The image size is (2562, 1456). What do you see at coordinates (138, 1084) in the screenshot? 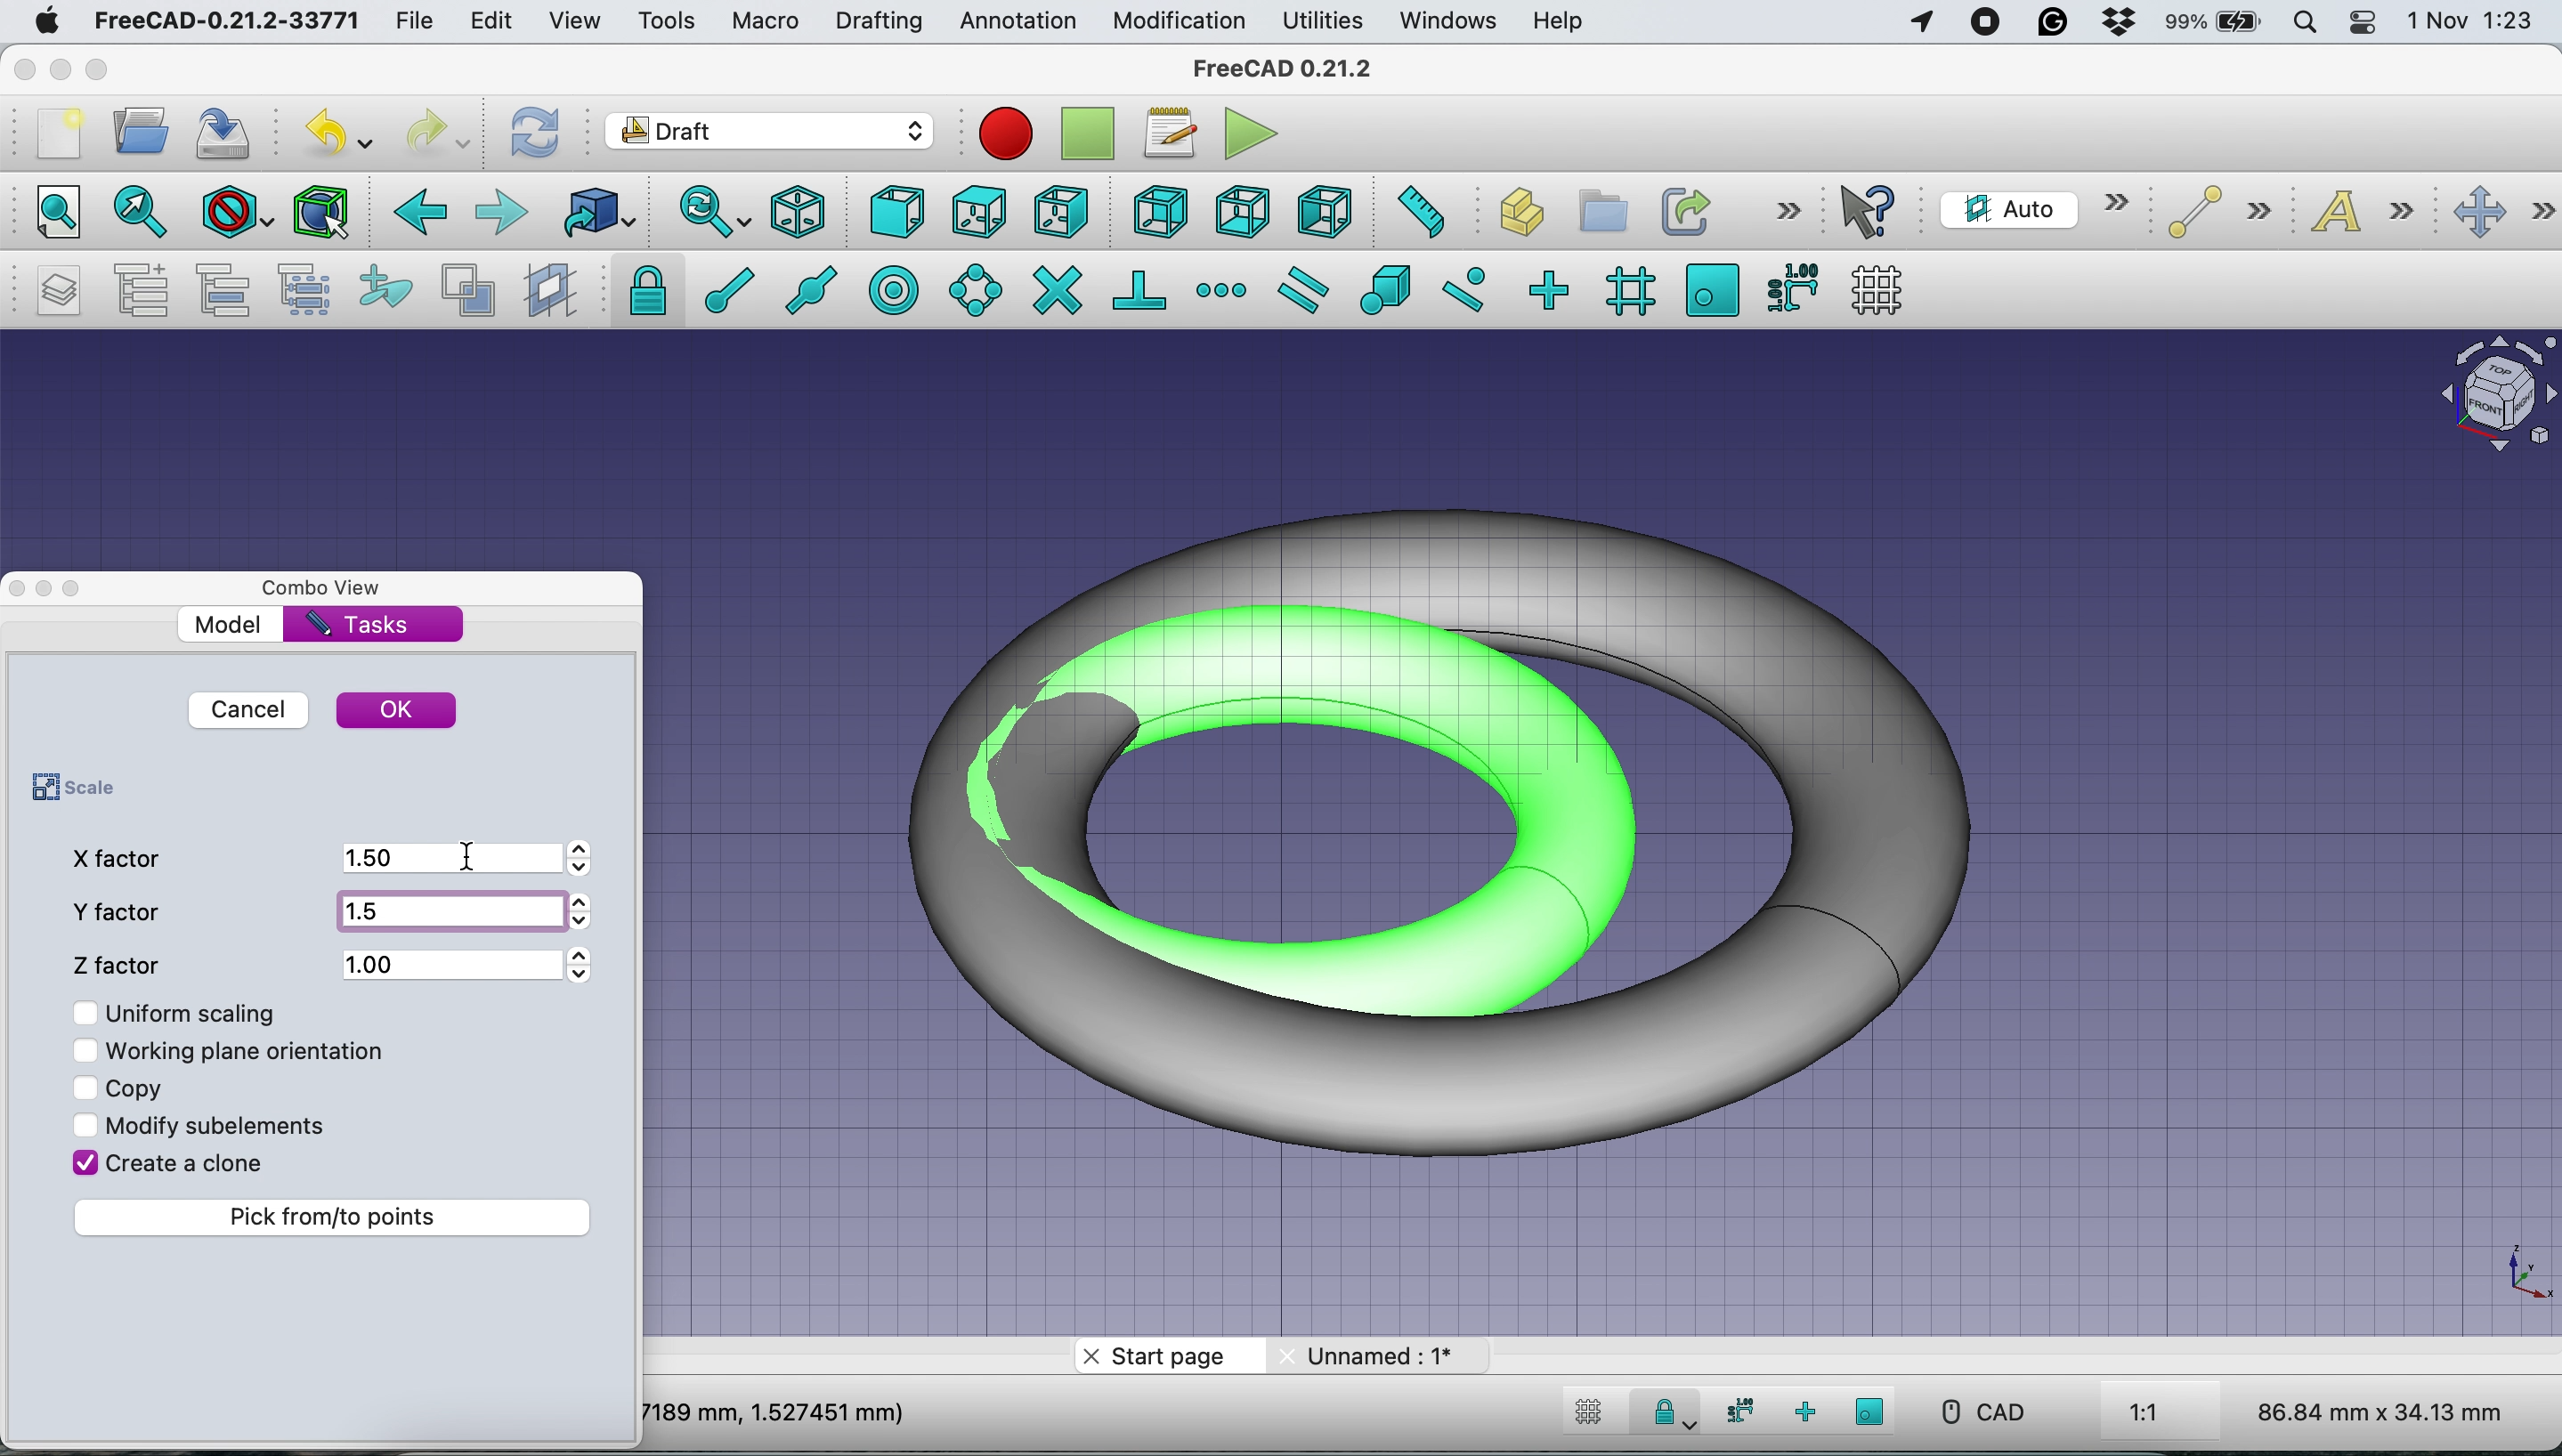
I see `copy` at bounding box center [138, 1084].